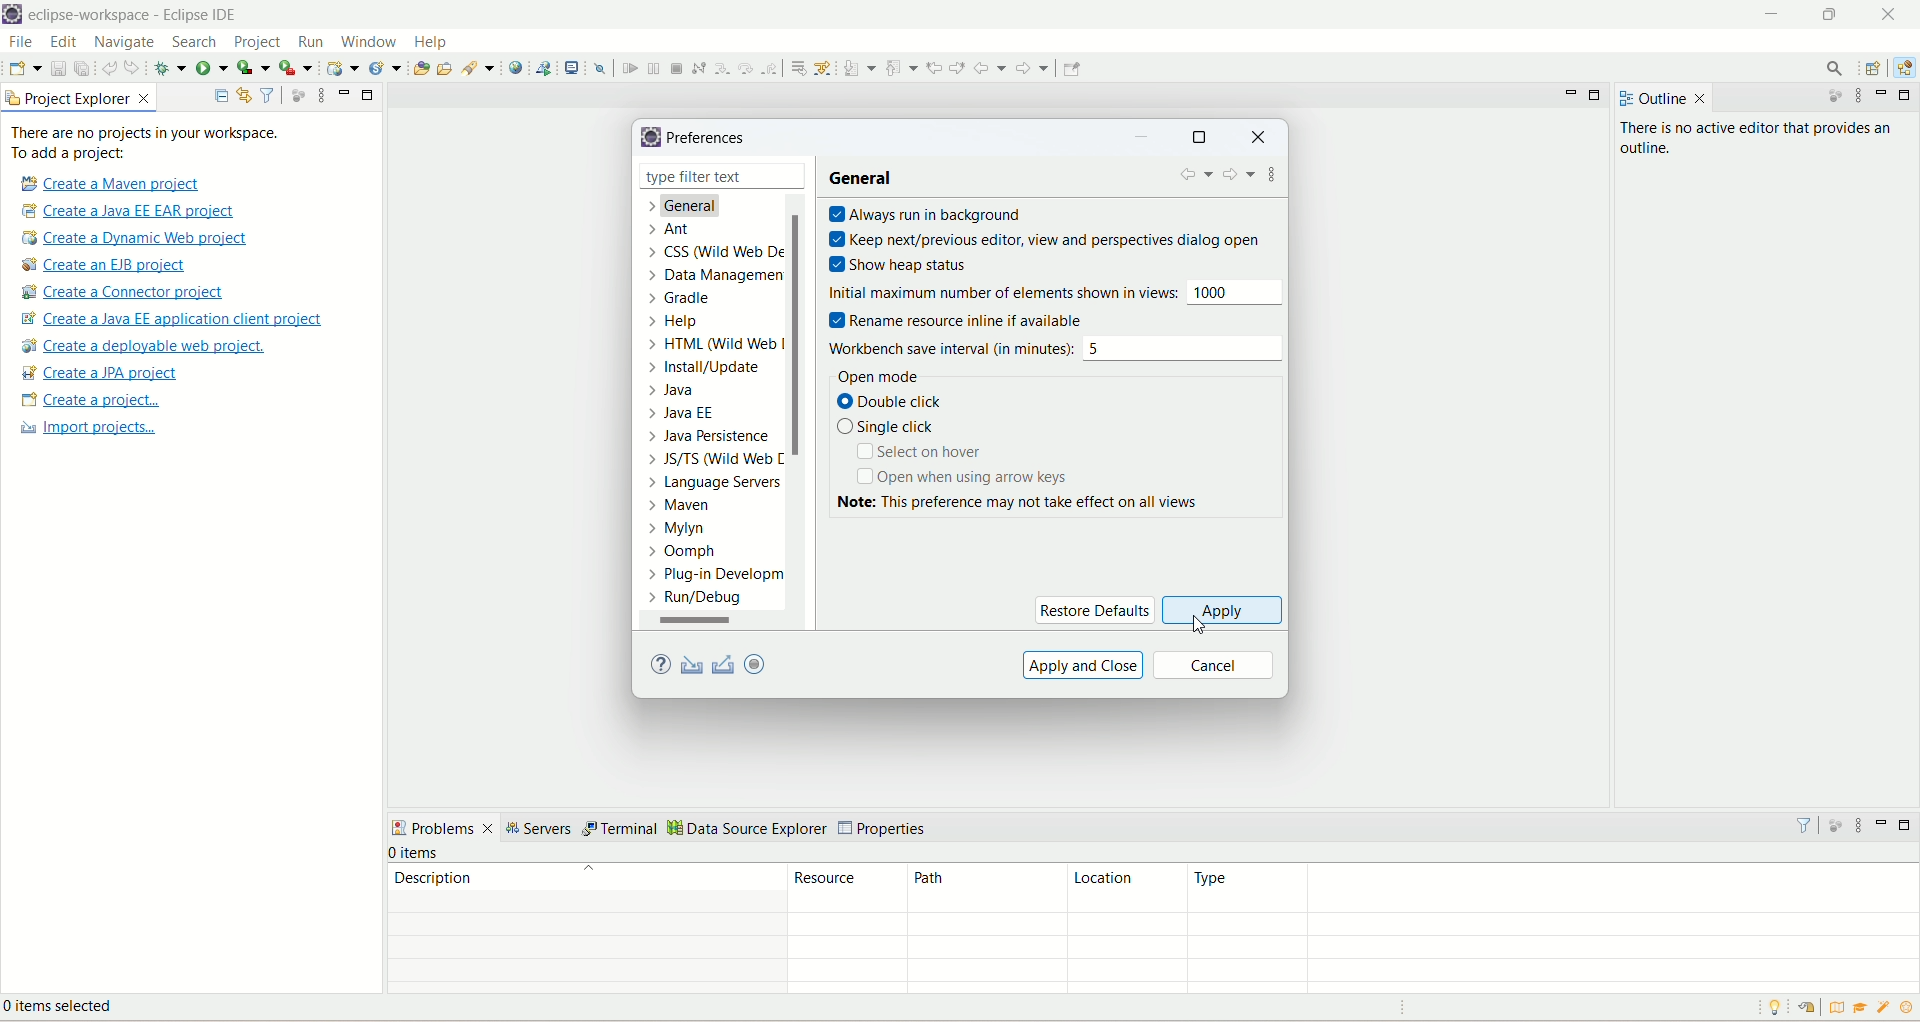 Image resolution: width=1920 pixels, height=1022 pixels. What do you see at coordinates (253, 66) in the screenshot?
I see `coverage` at bounding box center [253, 66].